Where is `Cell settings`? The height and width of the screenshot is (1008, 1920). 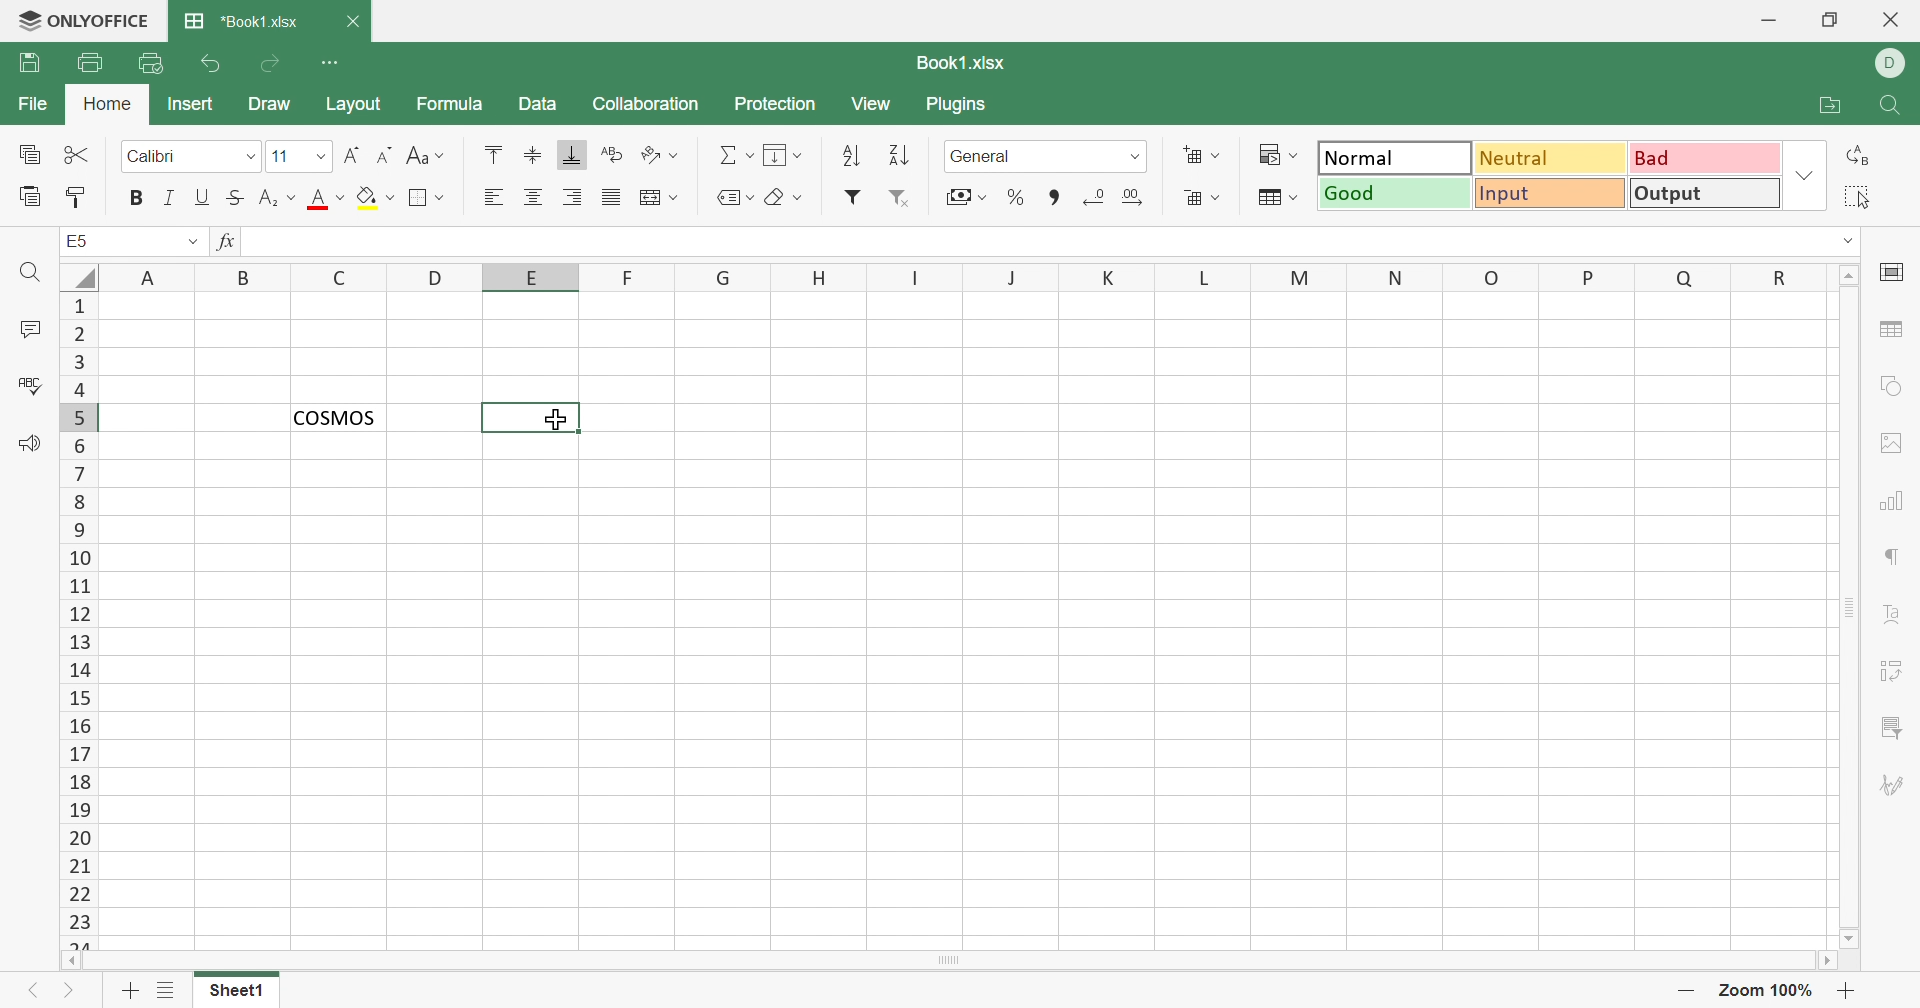 Cell settings is located at coordinates (1891, 274).